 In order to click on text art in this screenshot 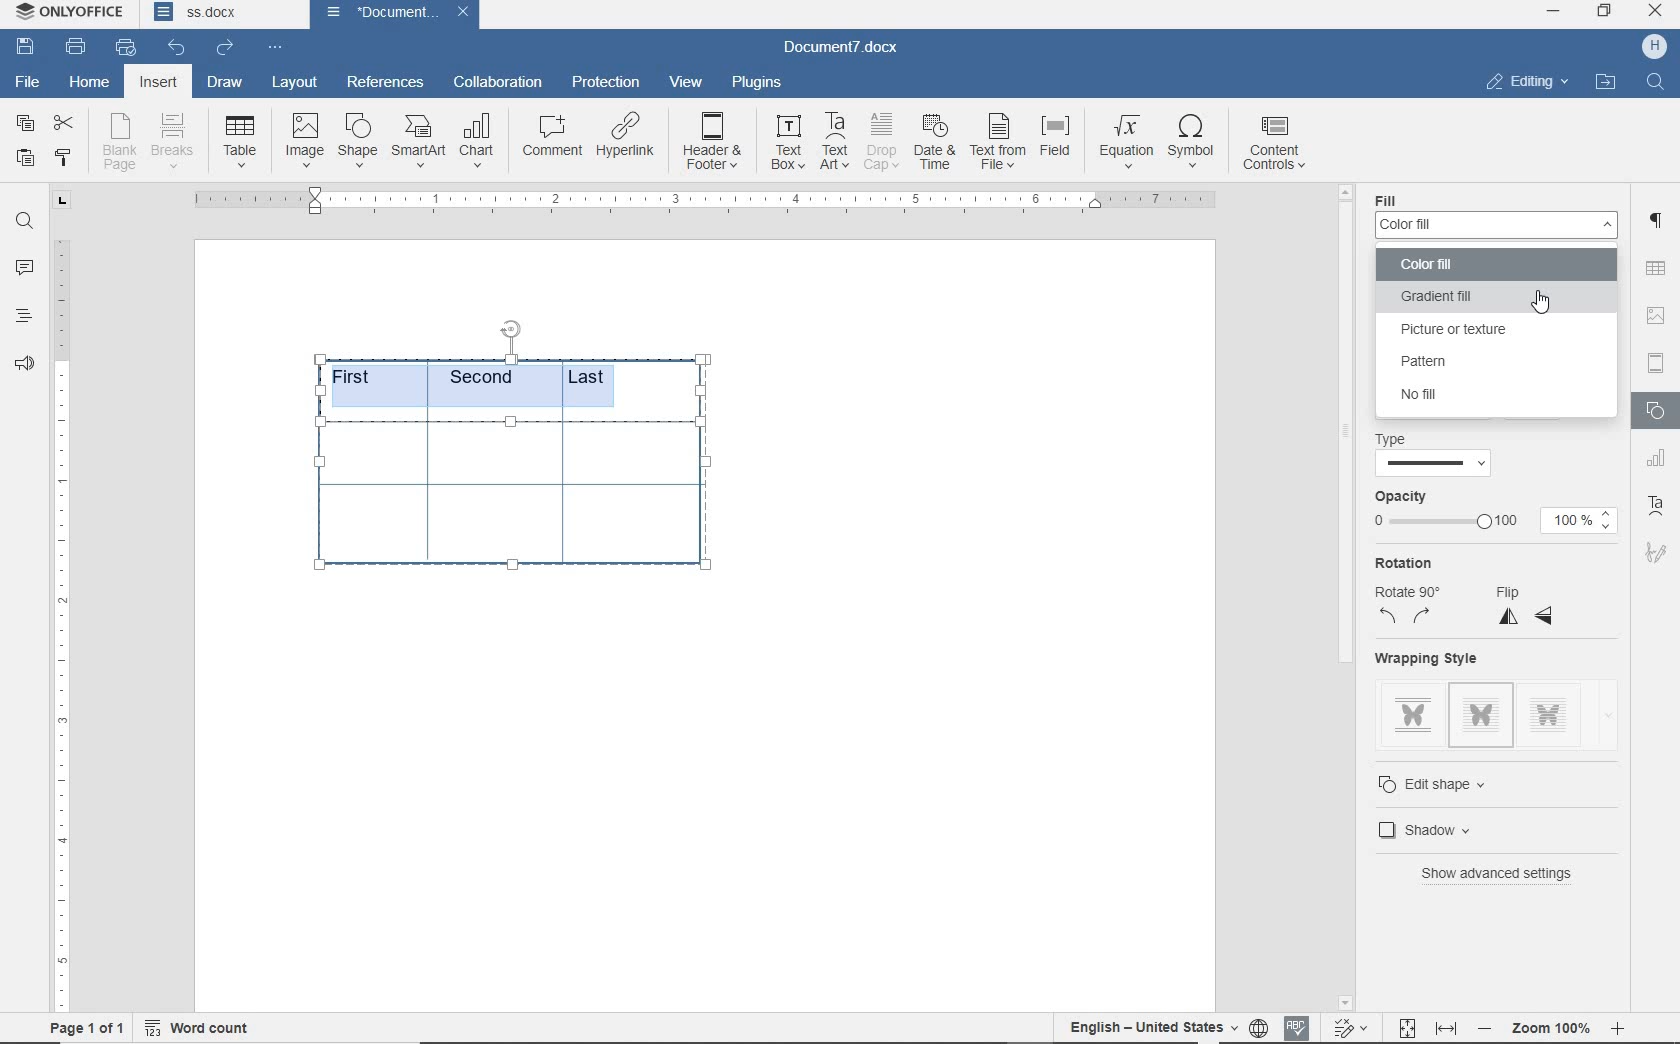, I will do `click(835, 141)`.